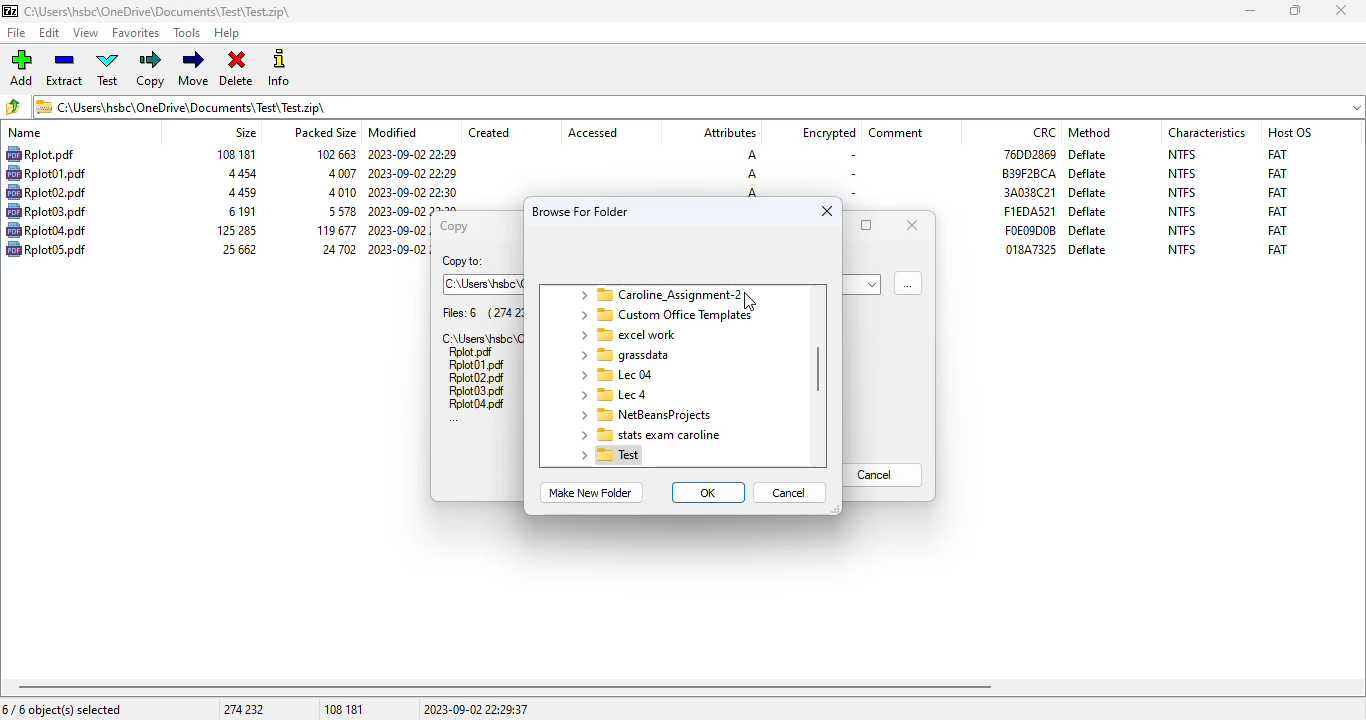 This screenshot has height=720, width=1366. What do you see at coordinates (1029, 211) in the screenshot?
I see `CRC` at bounding box center [1029, 211].